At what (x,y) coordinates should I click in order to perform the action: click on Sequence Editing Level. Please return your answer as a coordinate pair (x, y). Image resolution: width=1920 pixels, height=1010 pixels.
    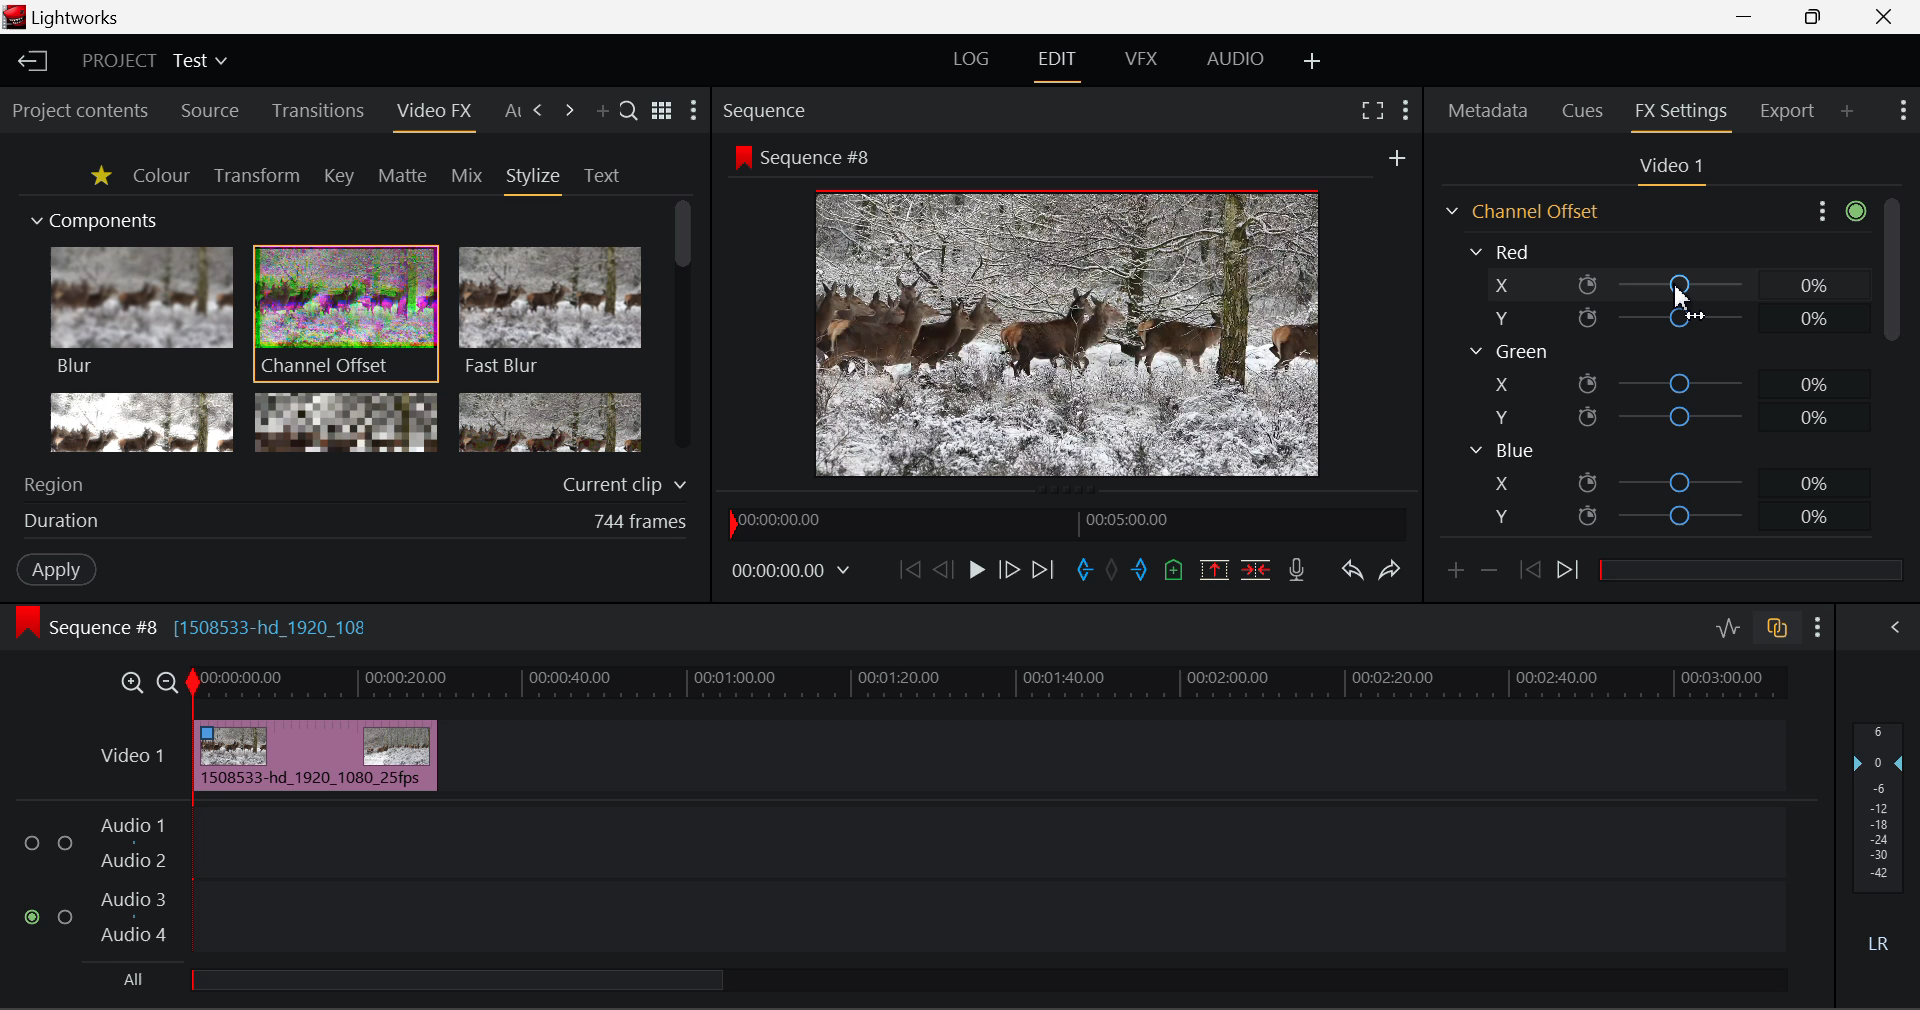
    Looking at the image, I should click on (83, 630).